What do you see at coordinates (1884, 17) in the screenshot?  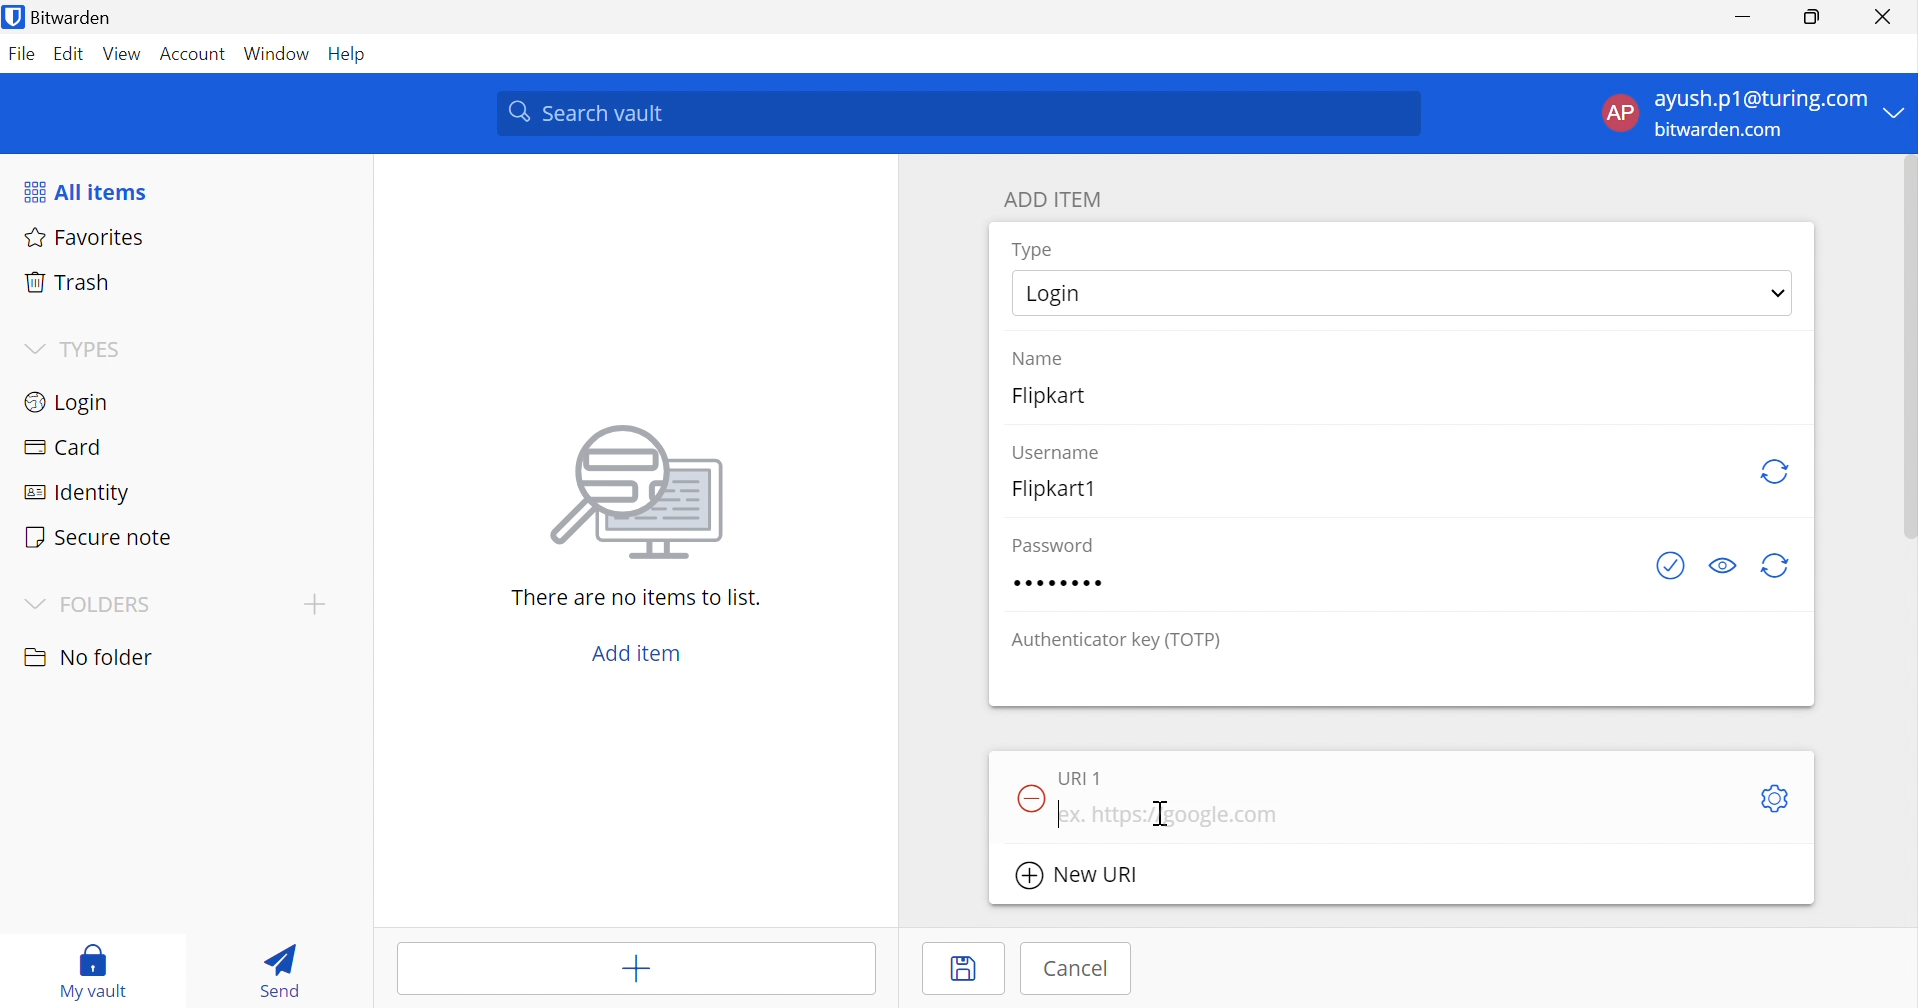 I see `Close` at bounding box center [1884, 17].